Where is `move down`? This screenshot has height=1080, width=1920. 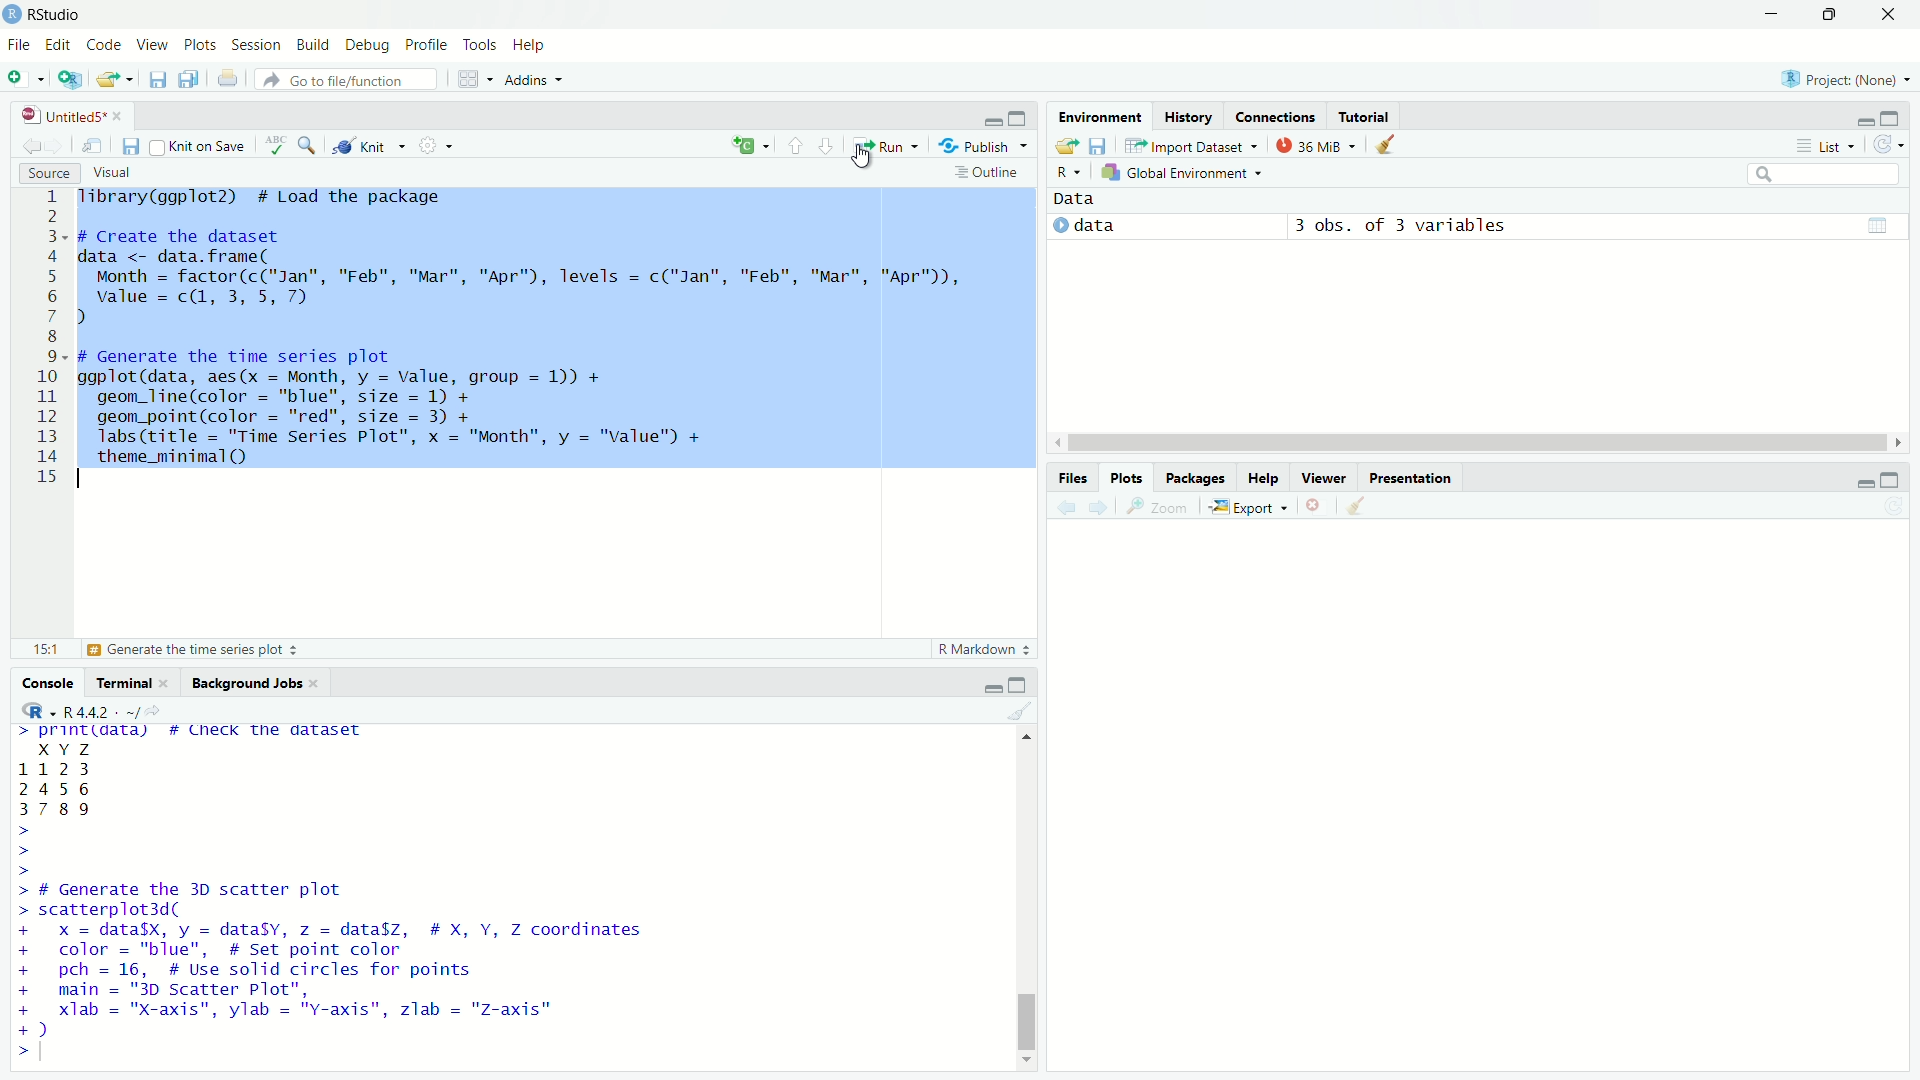
move down is located at coordinates (1029, 1066).